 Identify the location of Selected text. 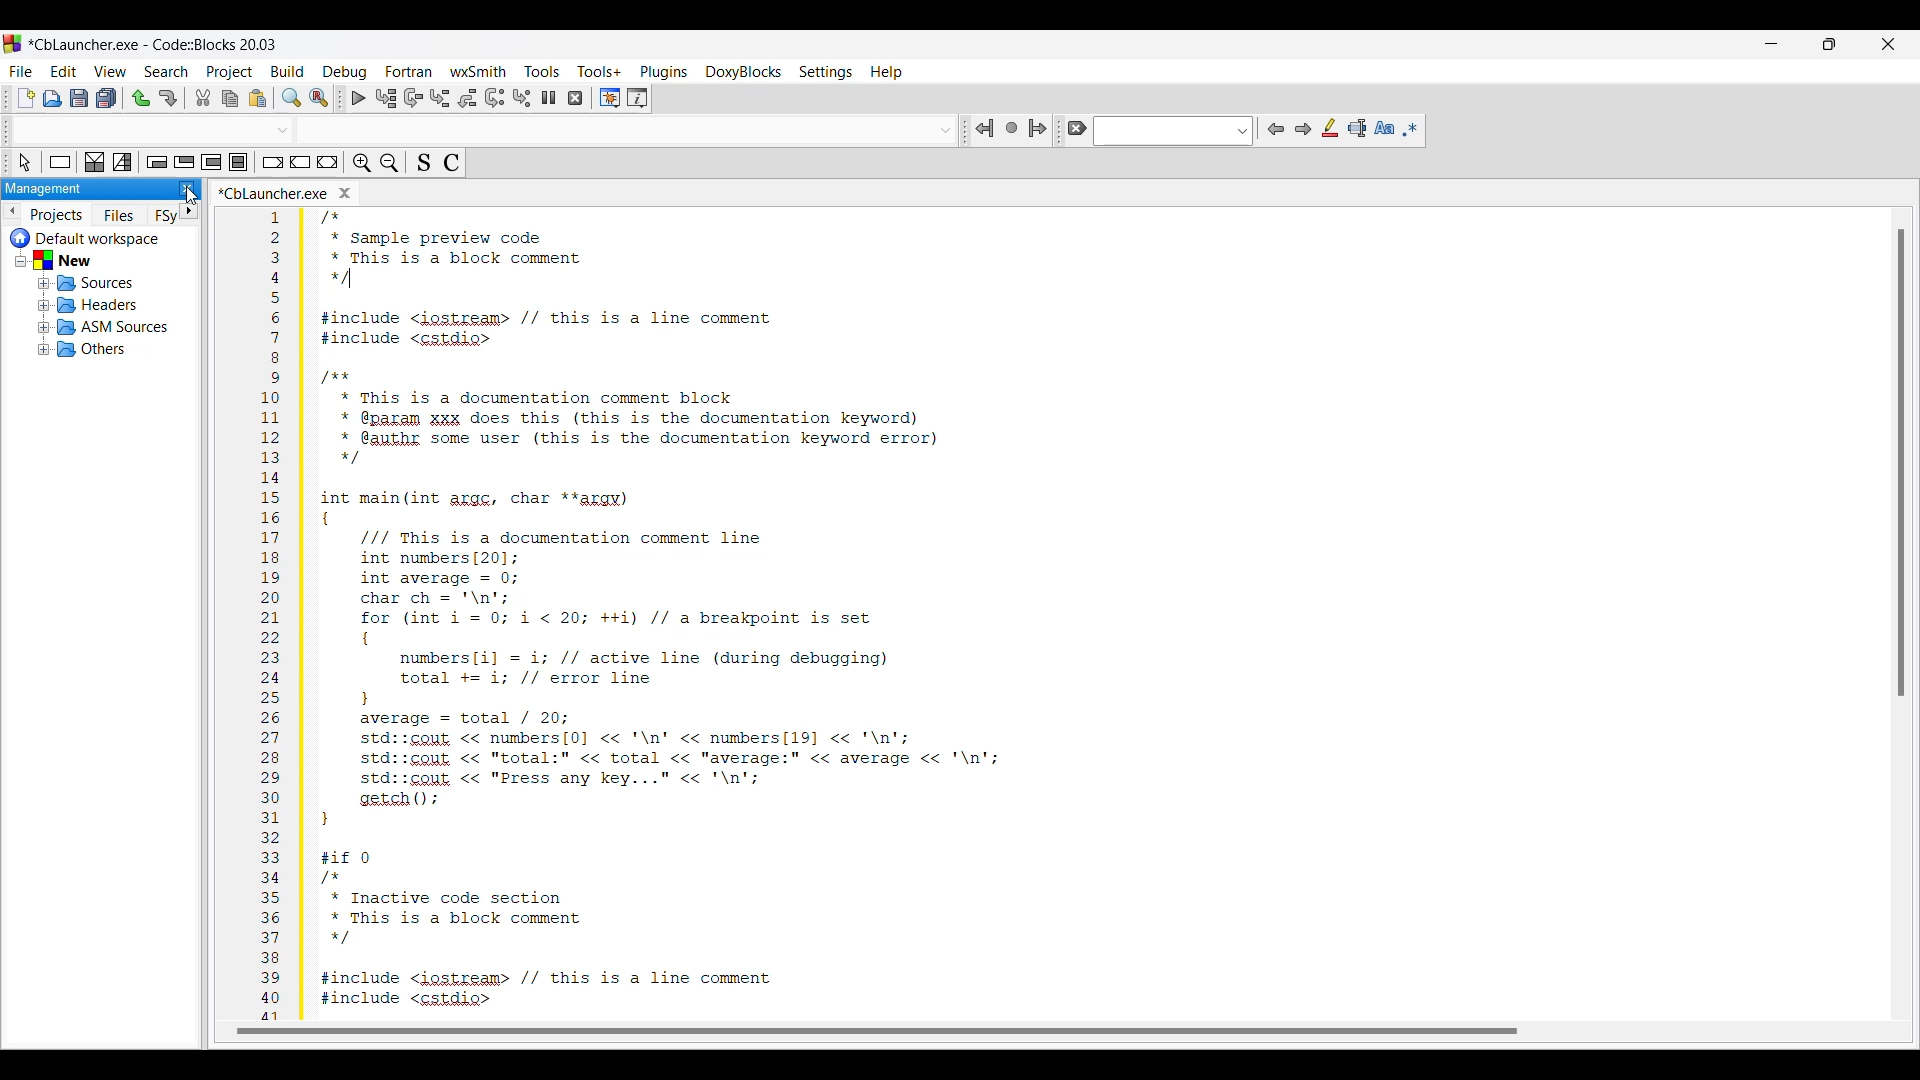
(1358, 128).